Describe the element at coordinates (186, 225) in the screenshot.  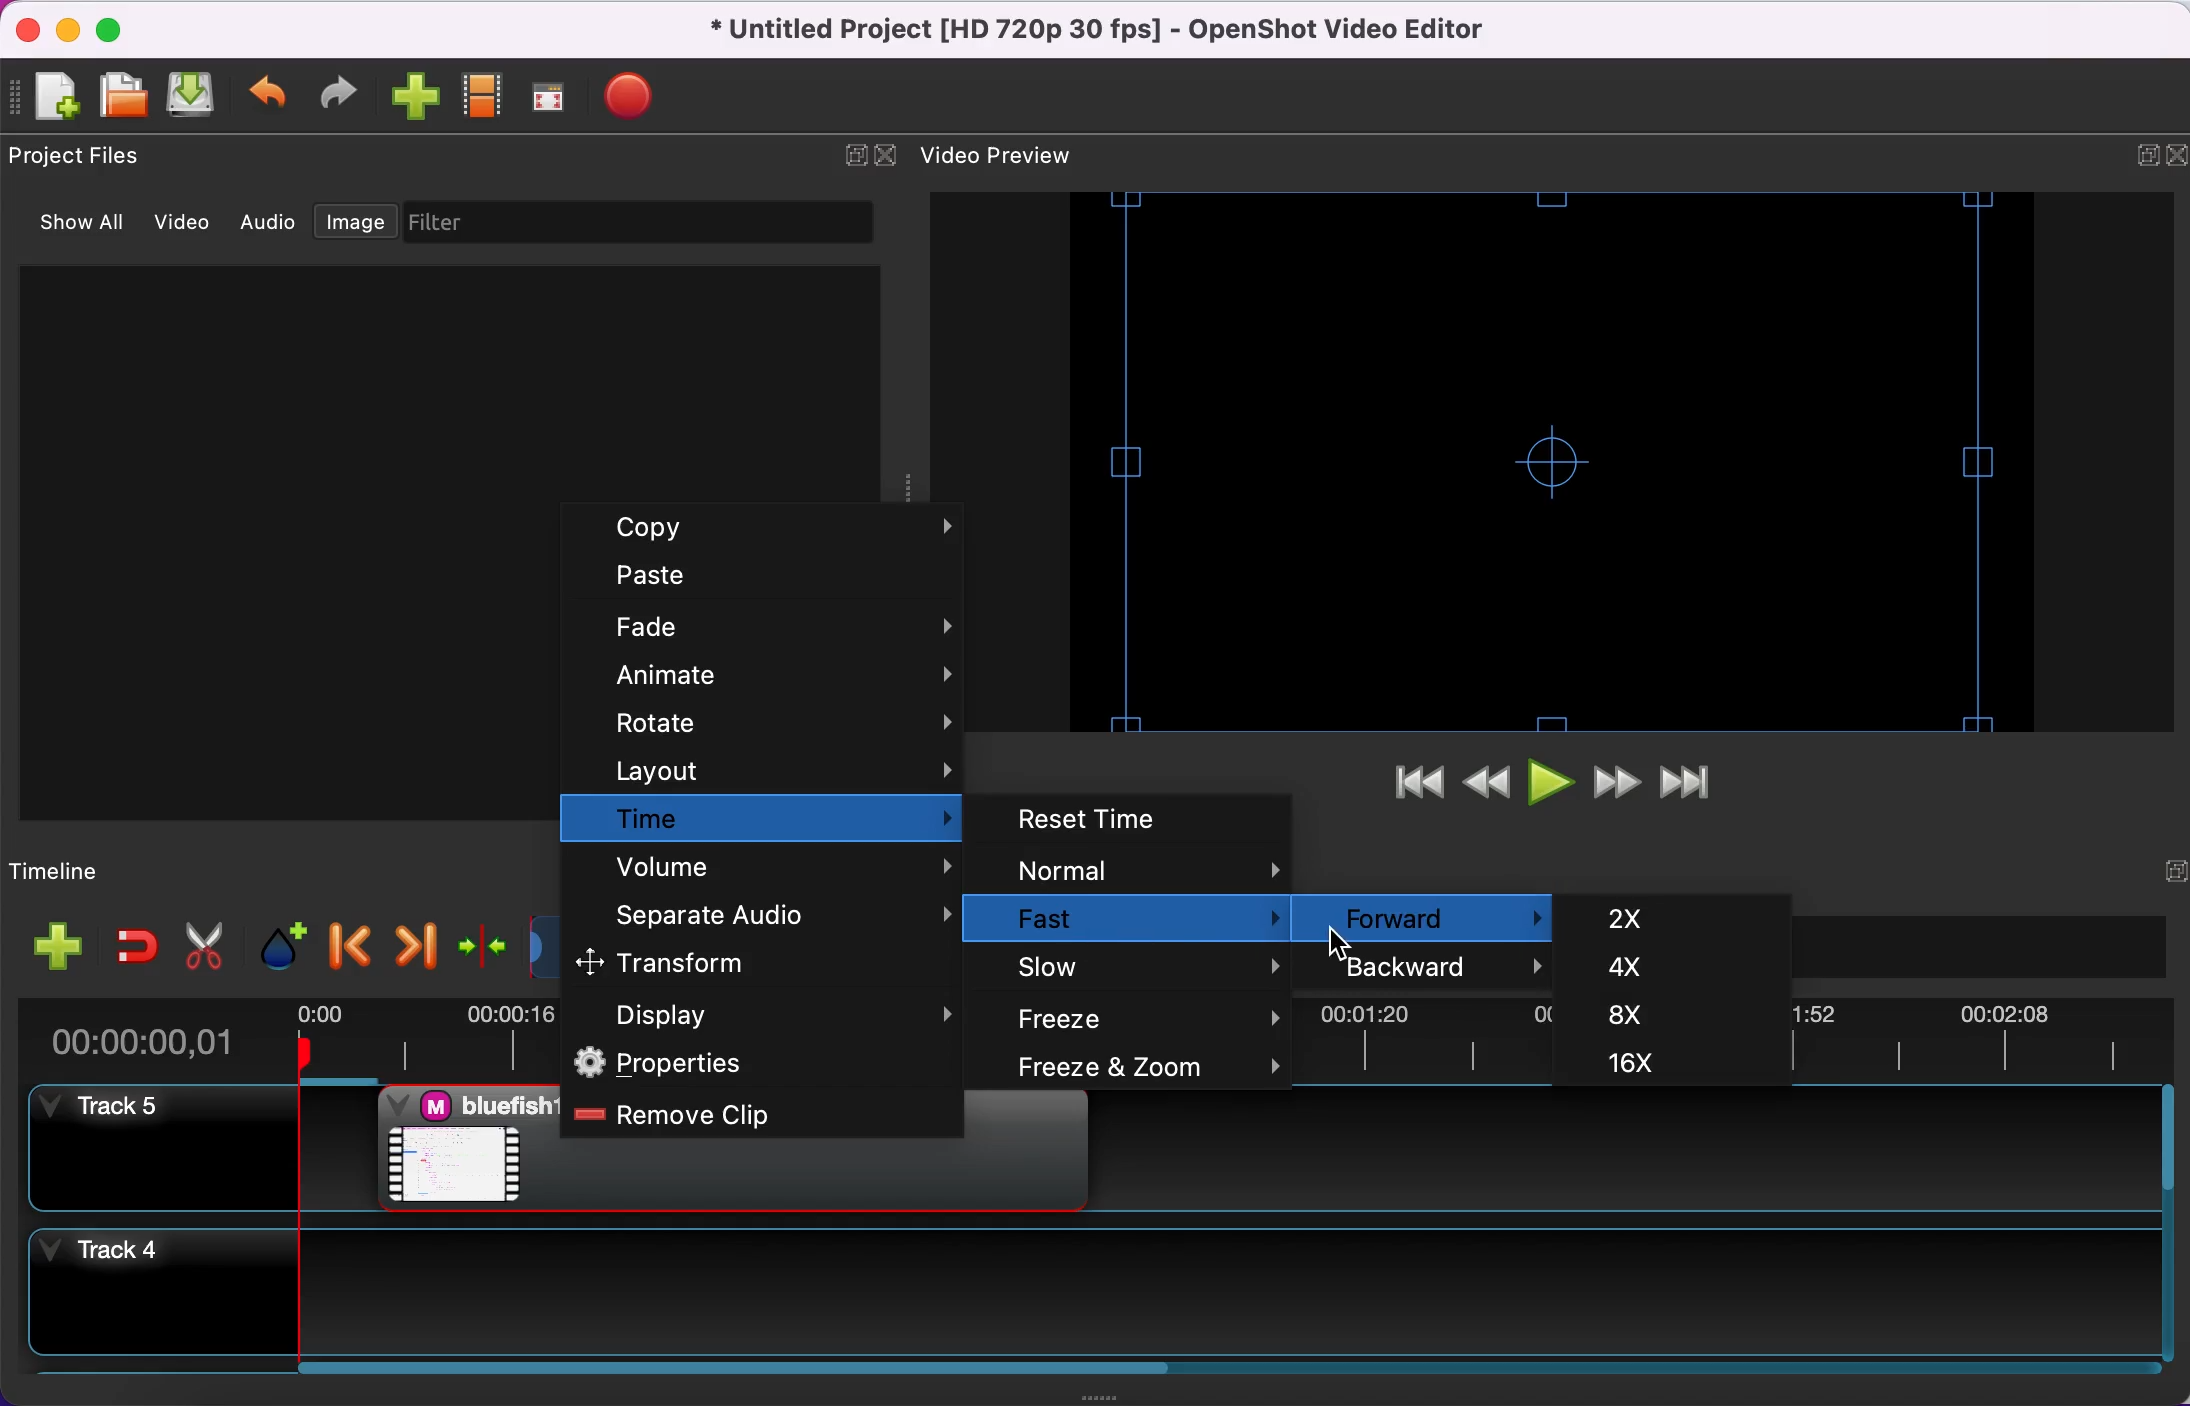
I see `video` at that location.